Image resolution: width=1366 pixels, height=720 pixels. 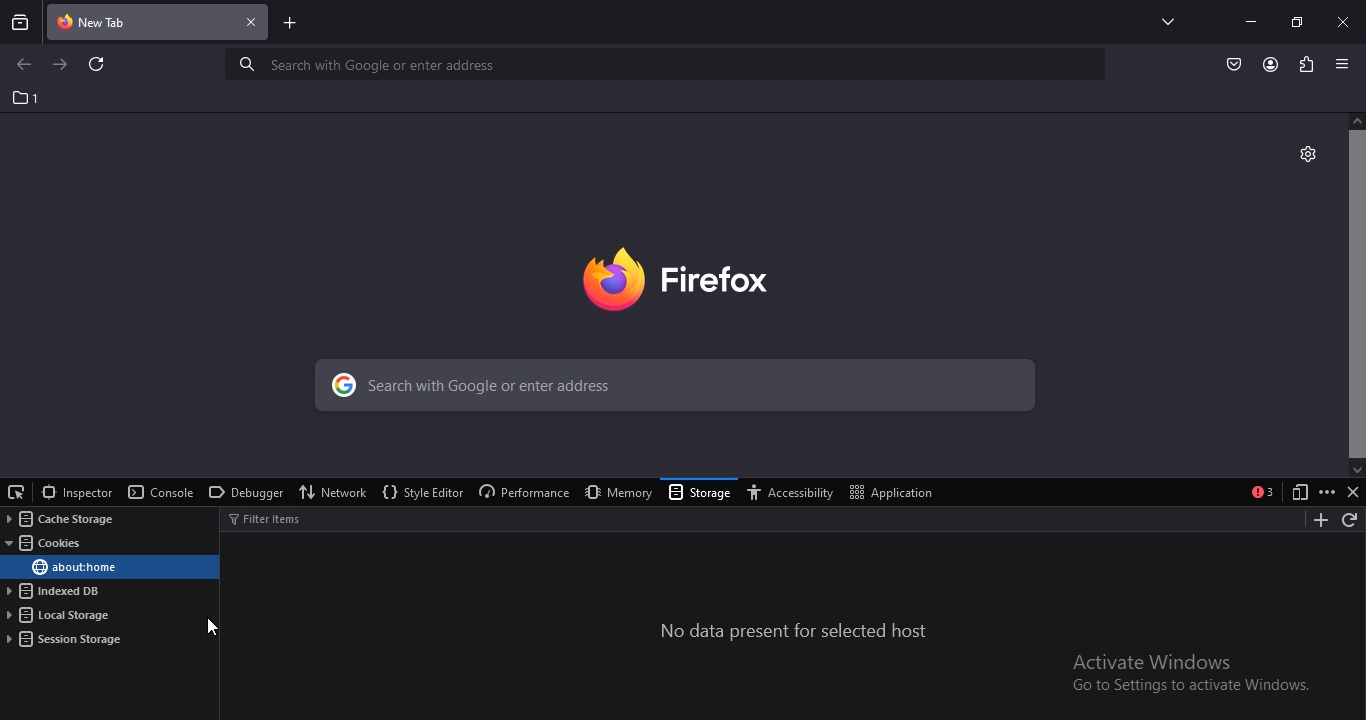 What do you see at coordinates (66, 639) in the screenshot?
I see `session storage` at bounding box center [66, 639].